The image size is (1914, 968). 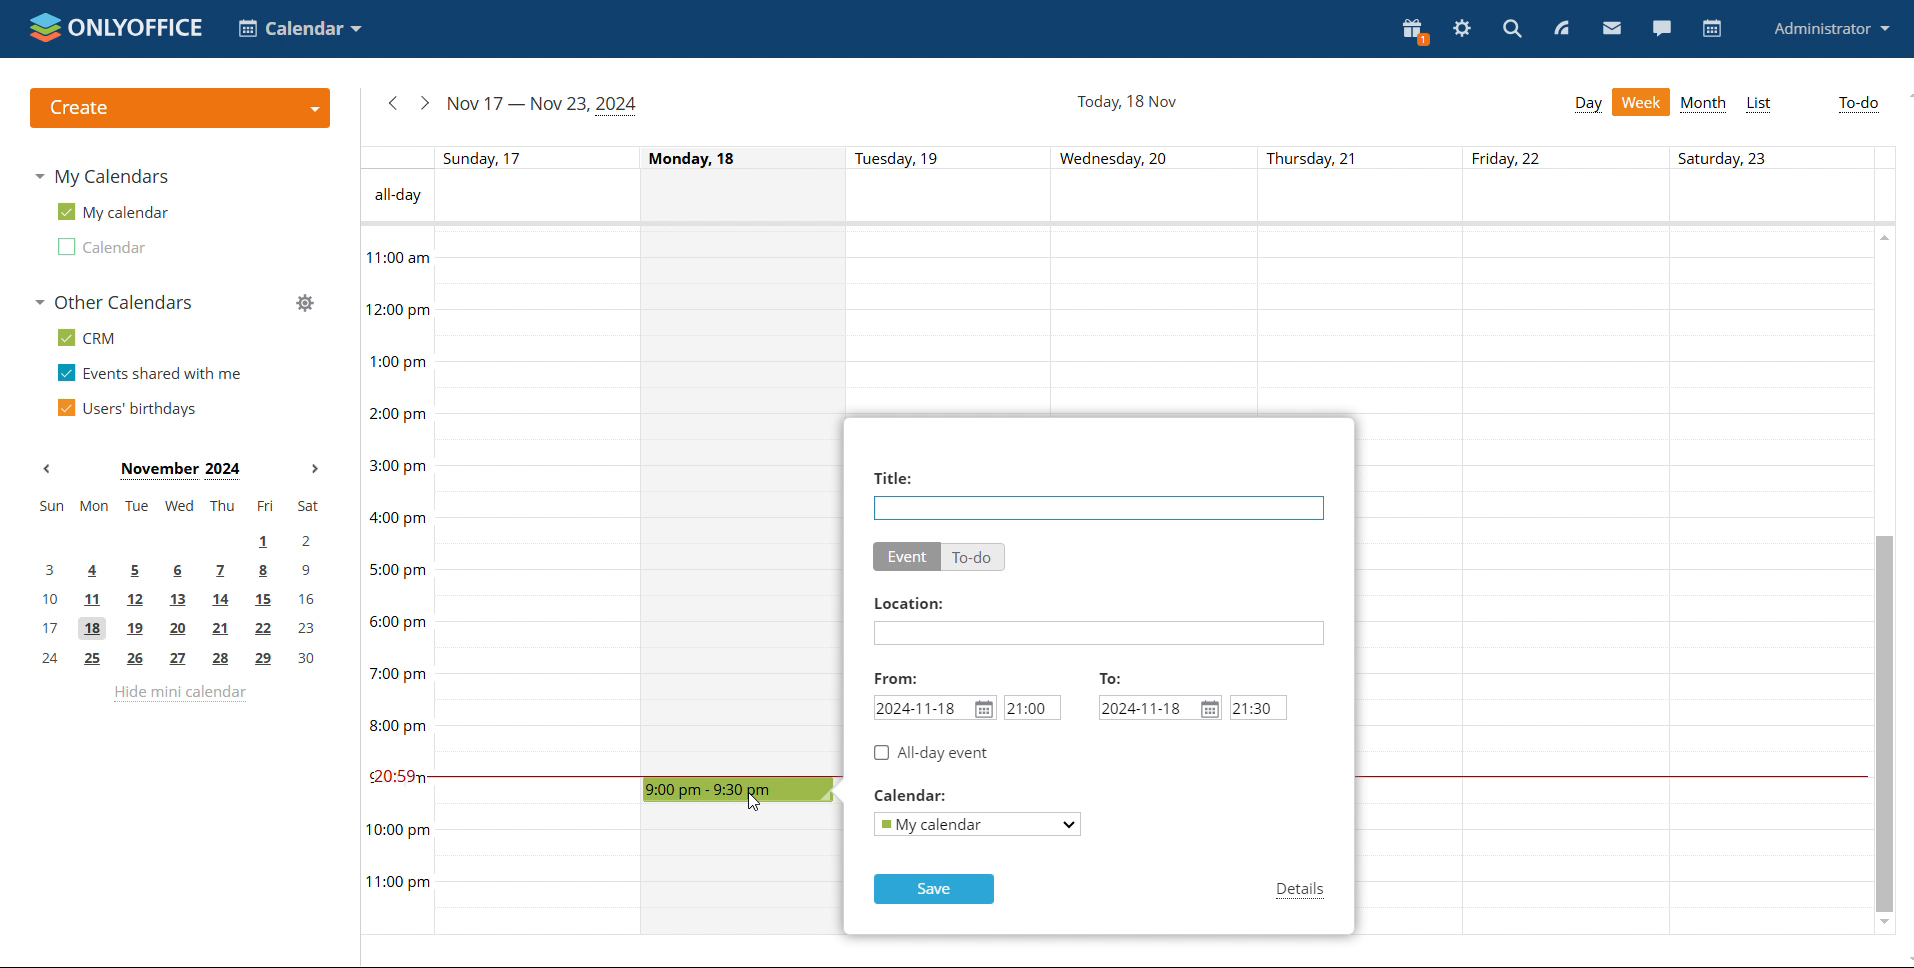 I want to click on select calendar, so click(x=980, y=825).